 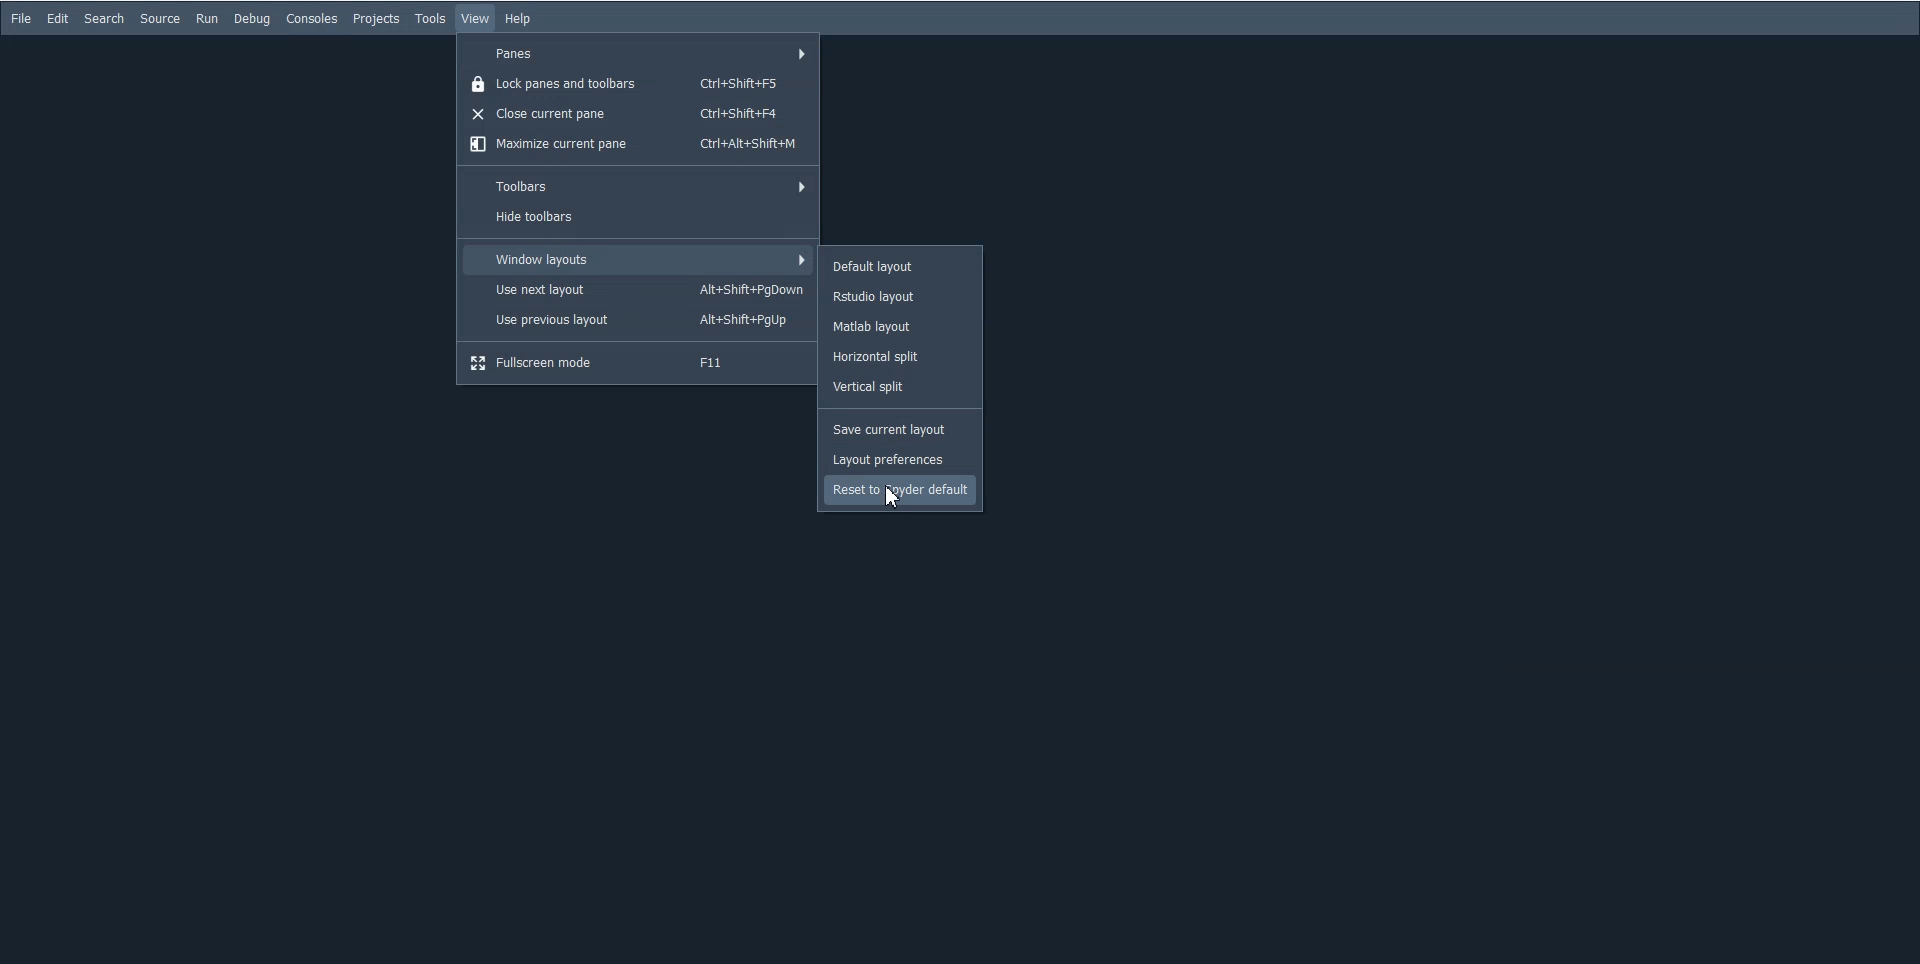 I want to click on RUN, so click(x=206, y=18).